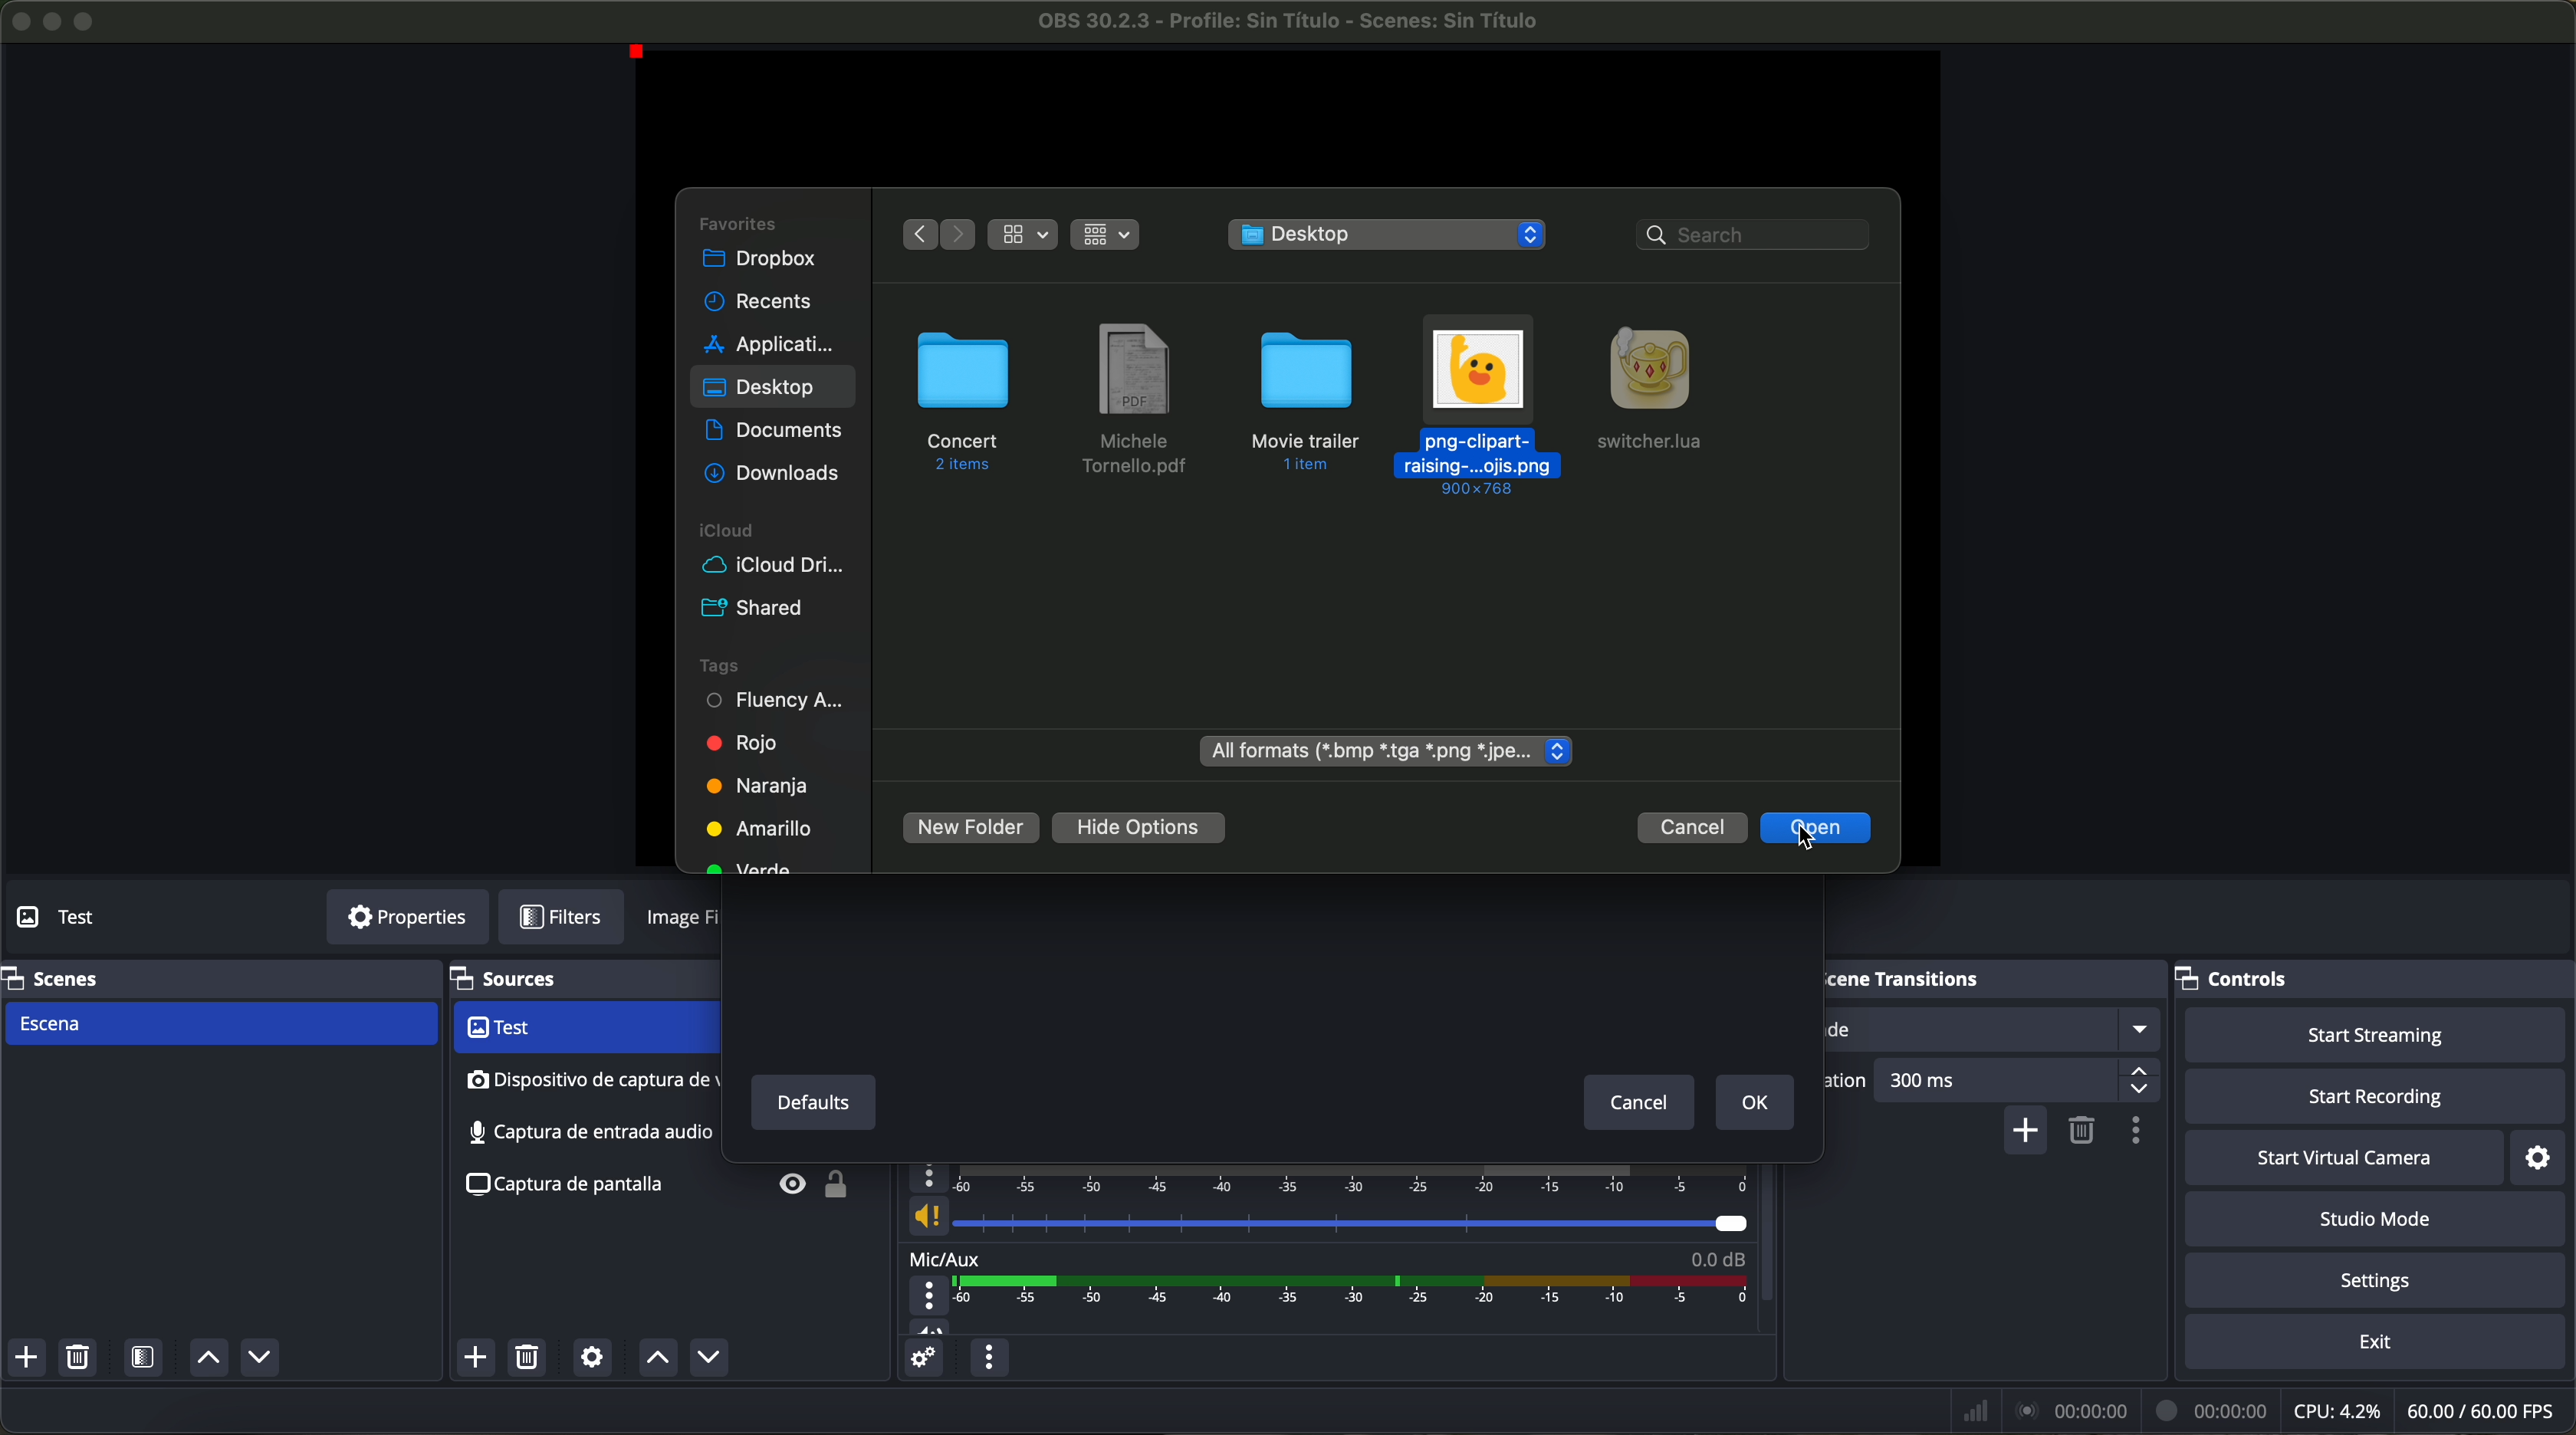 The height and width of the screenshot is (1435, 2576). Describe the element at coordinates (988, 1357) in the screenshot. I see `audio mixer menu` at that location.